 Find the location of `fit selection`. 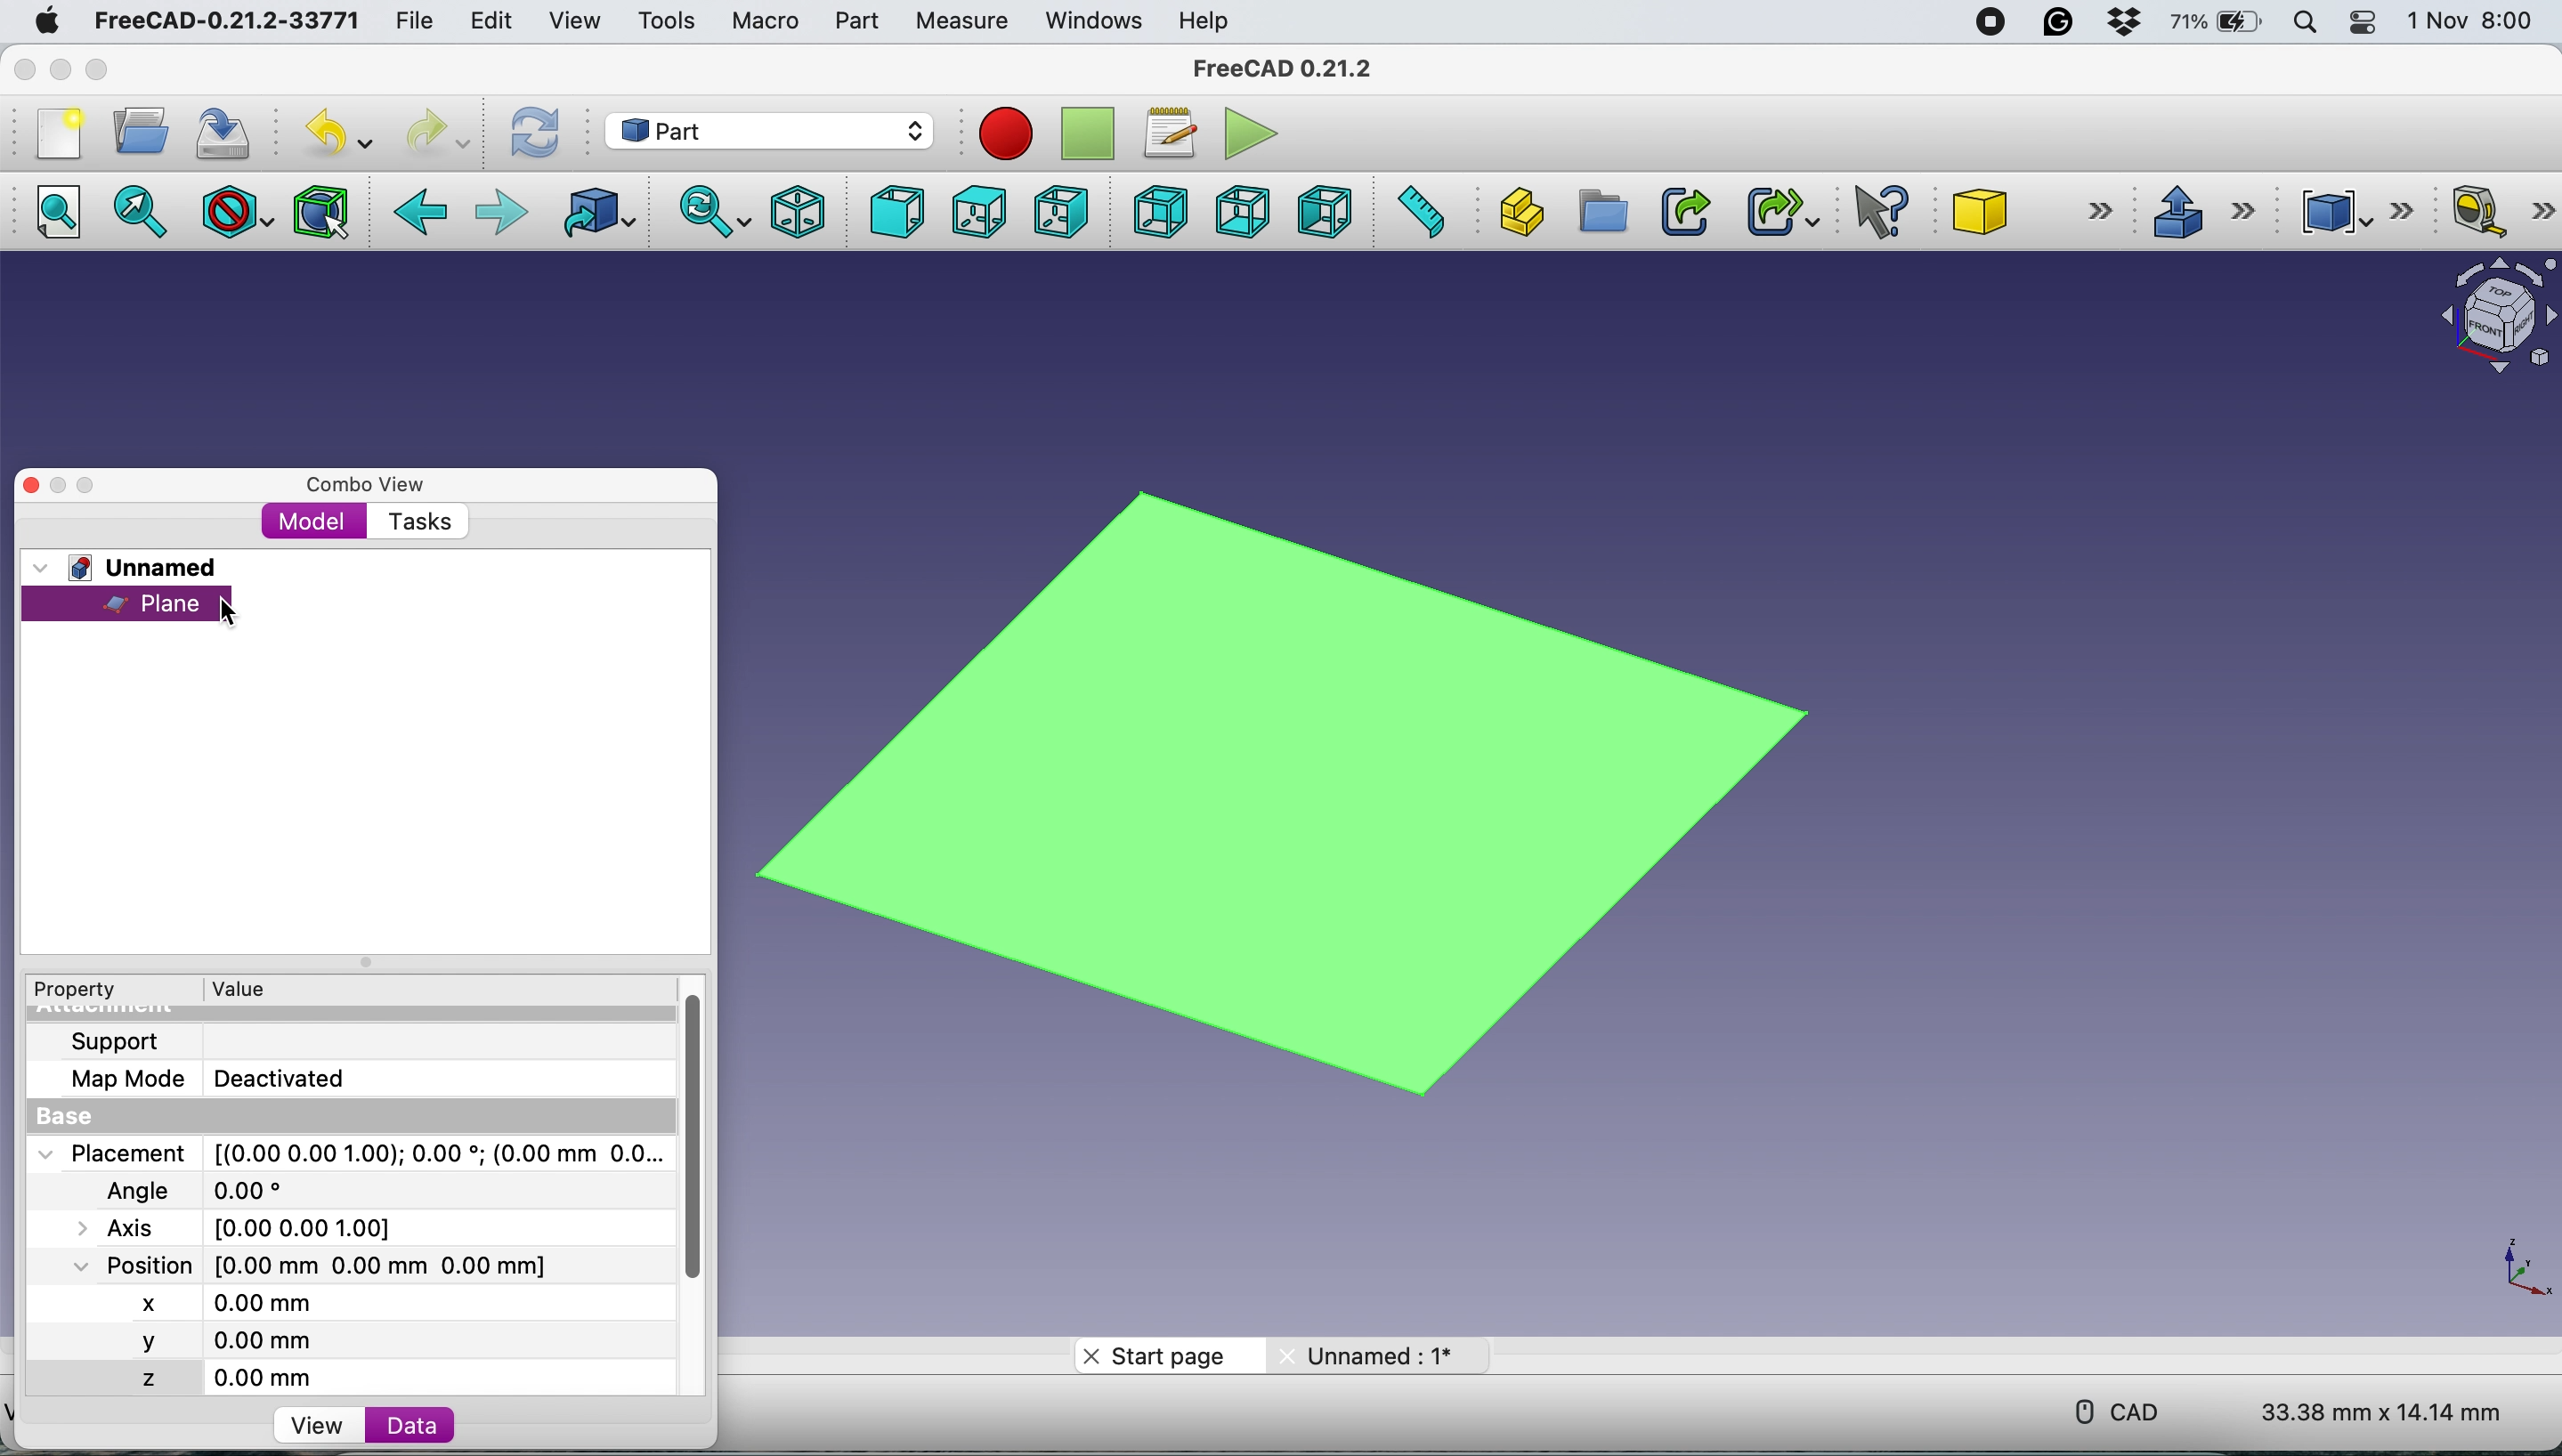

fit selection is located at coordinates (138, 218).